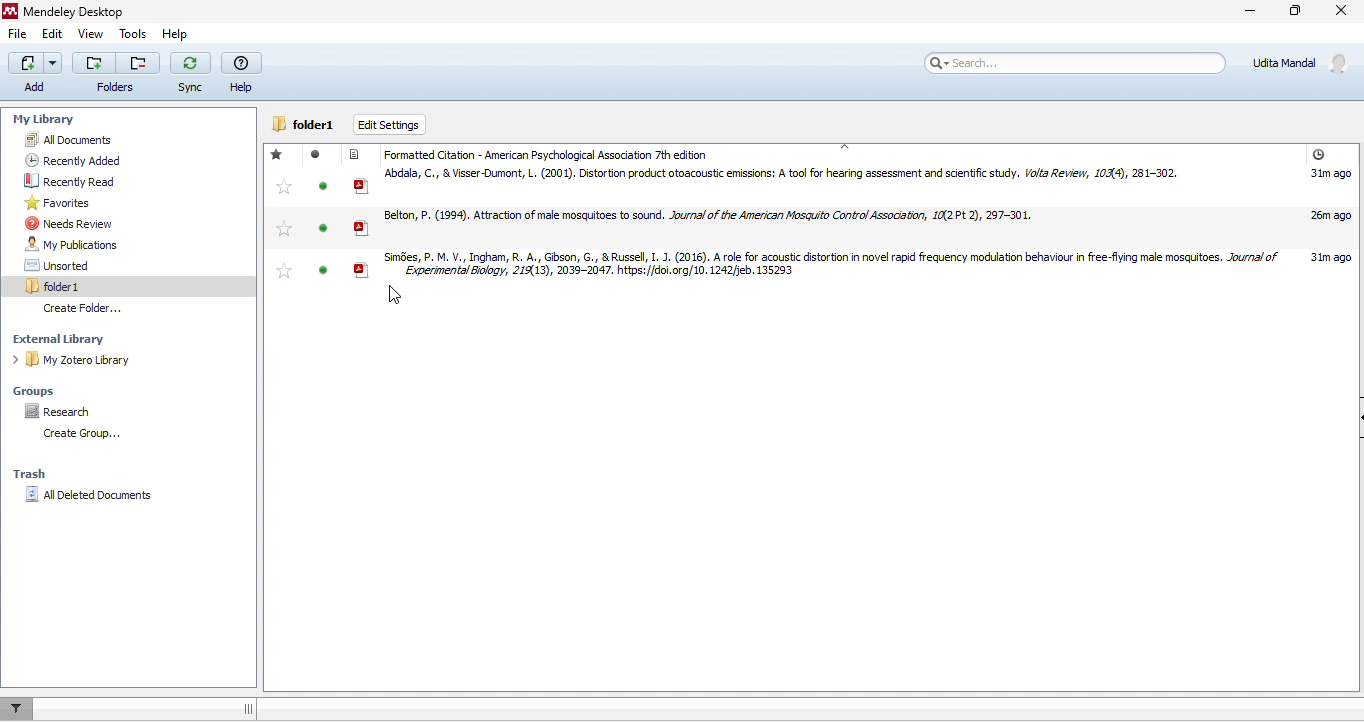 Image resolution: width=1364 pixels, height=722 pixels. Describe the element at coordinates (82, 140) in the screenshot. I see `all documents` at that location.